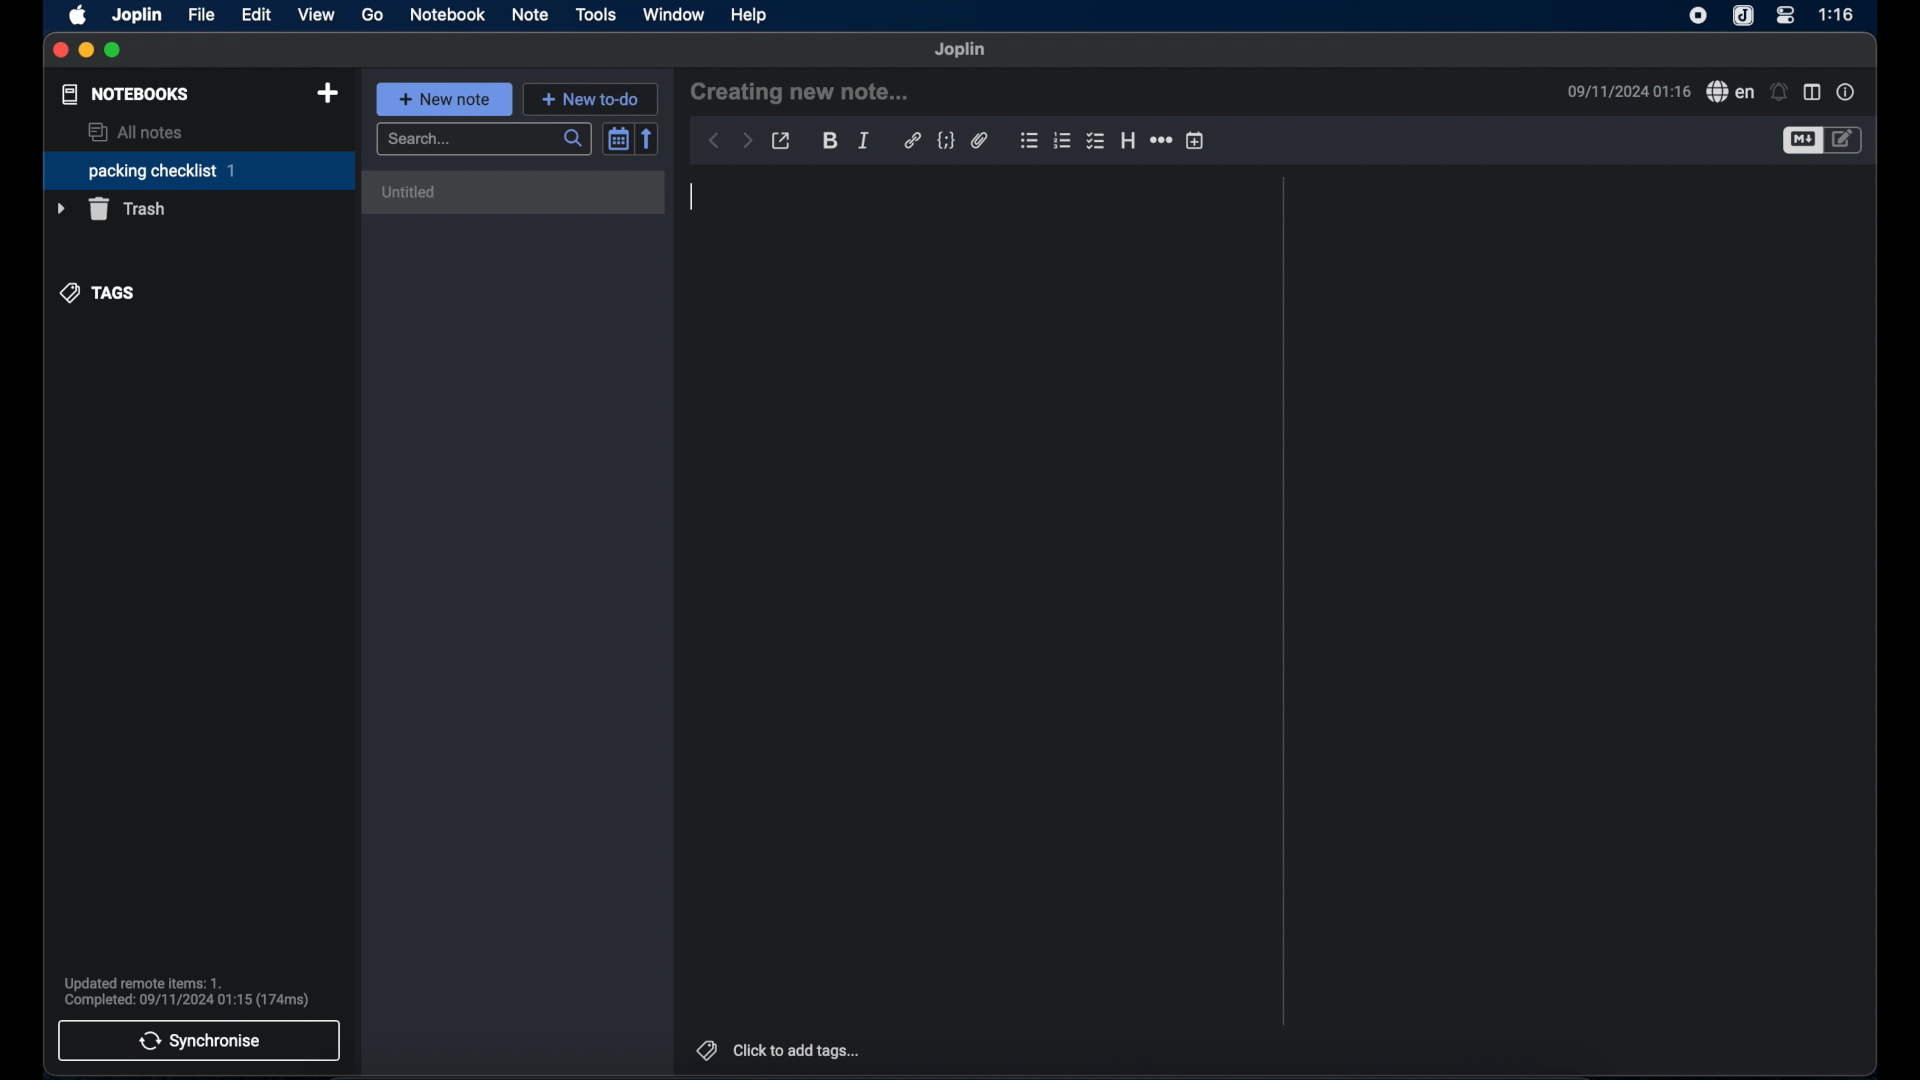 The width and height of the screenshot is (1920, 1080). What do you see at coordinates (806, 94) in the screenshot?
I see `creating new note...` at bounding box center [806, 94].